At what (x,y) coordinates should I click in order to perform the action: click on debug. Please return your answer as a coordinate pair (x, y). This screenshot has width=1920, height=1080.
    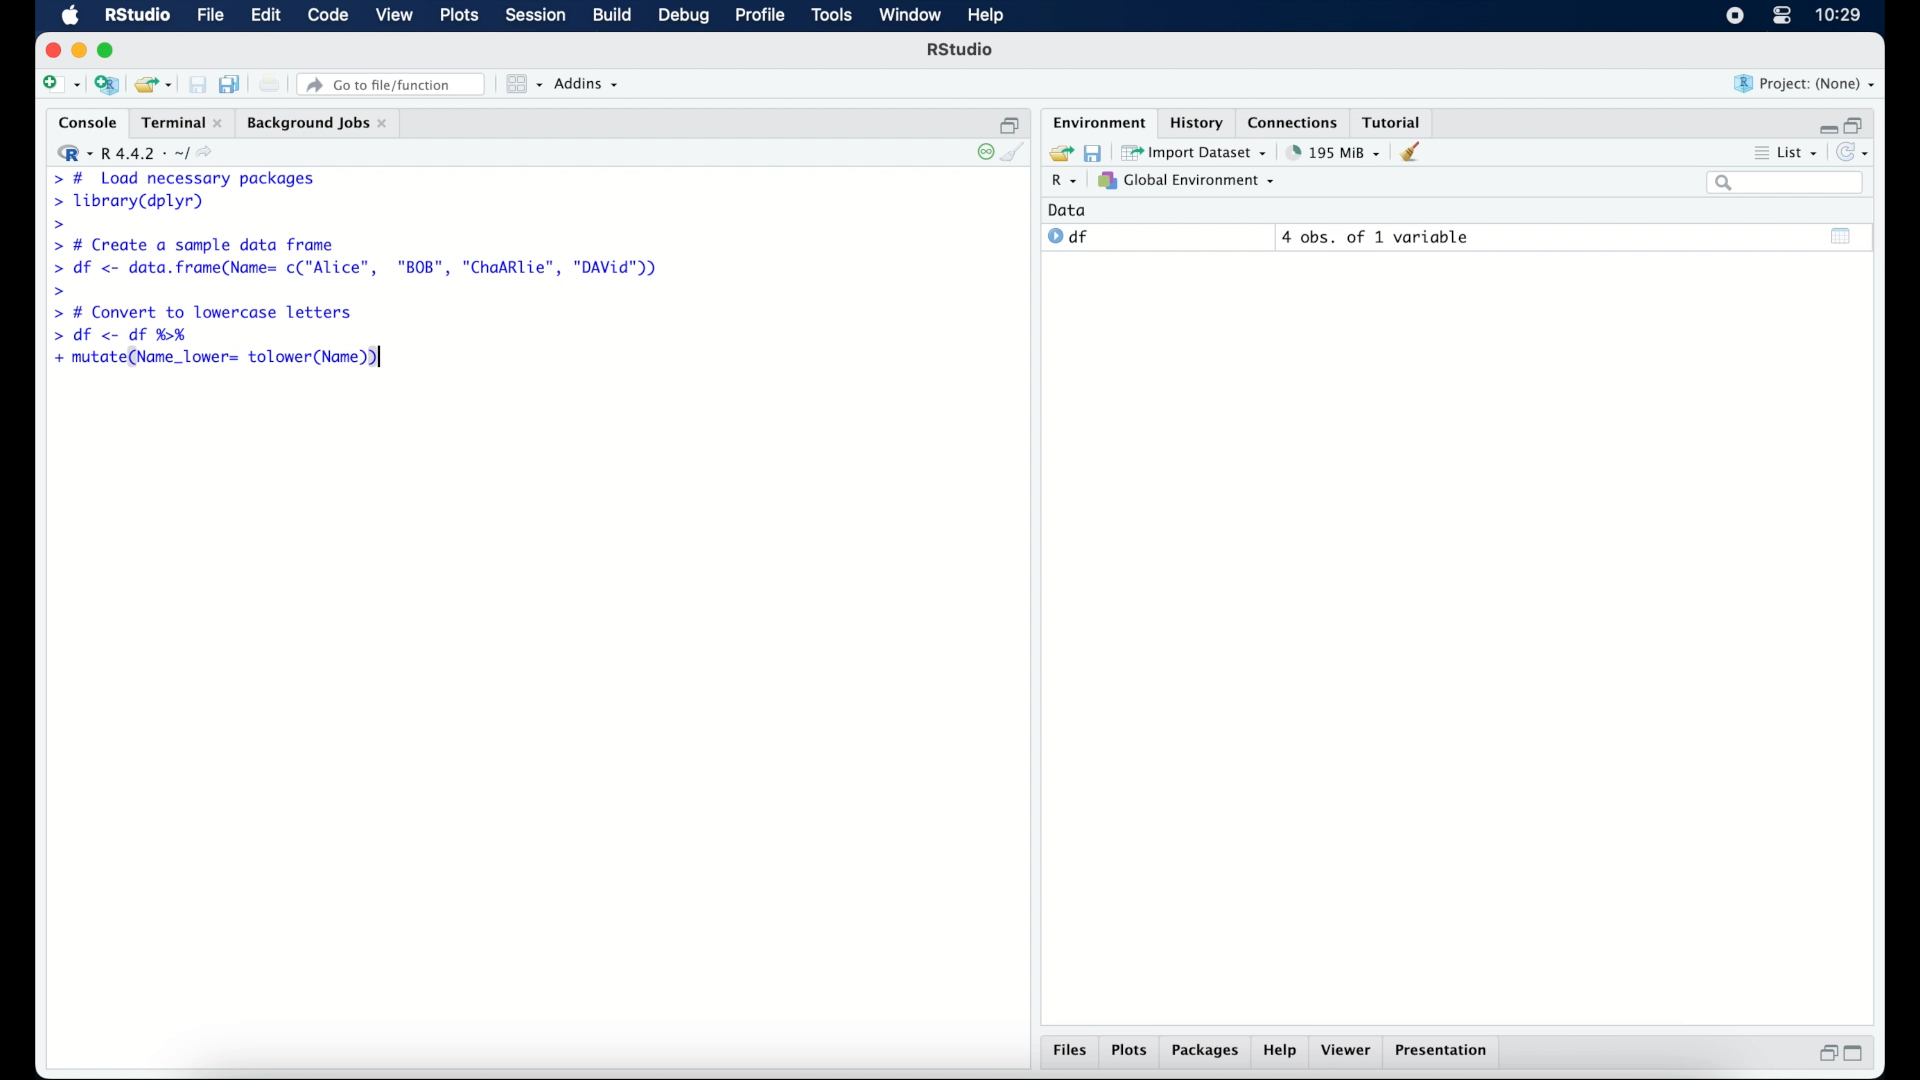
    Looking at the image, I should click on (684, 17).